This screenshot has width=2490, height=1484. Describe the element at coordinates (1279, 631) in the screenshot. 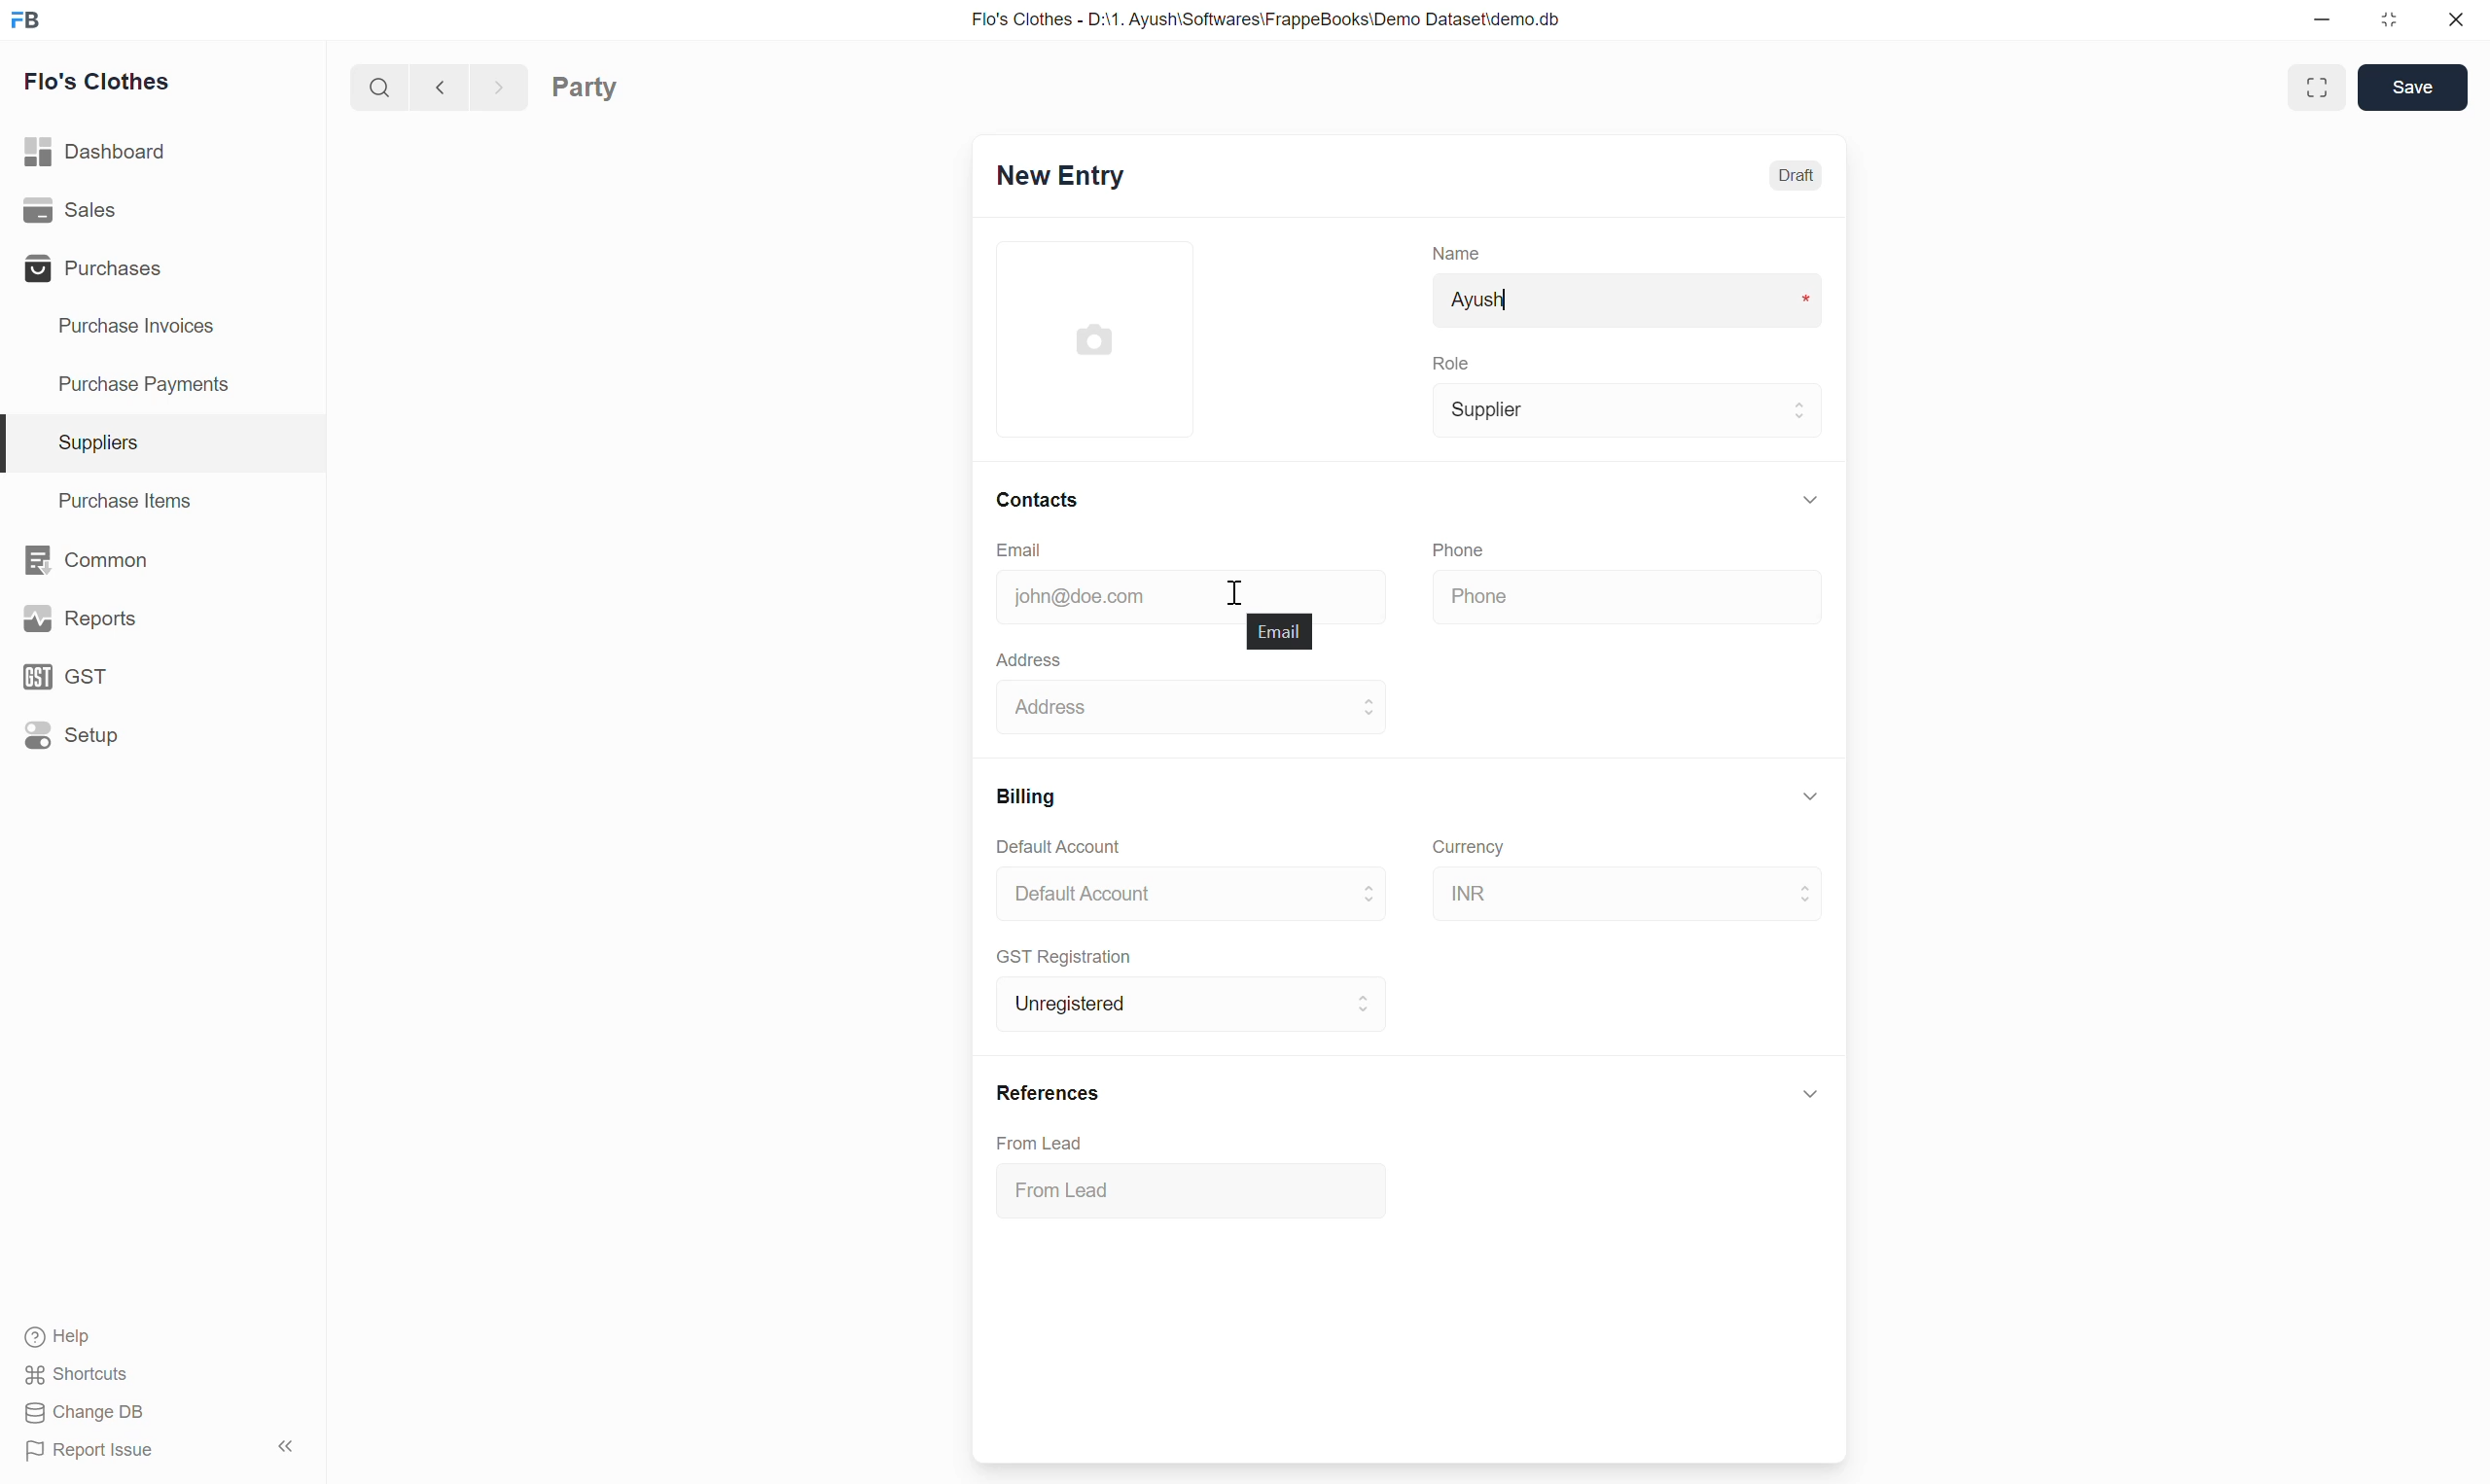

I see `Email` at that location.